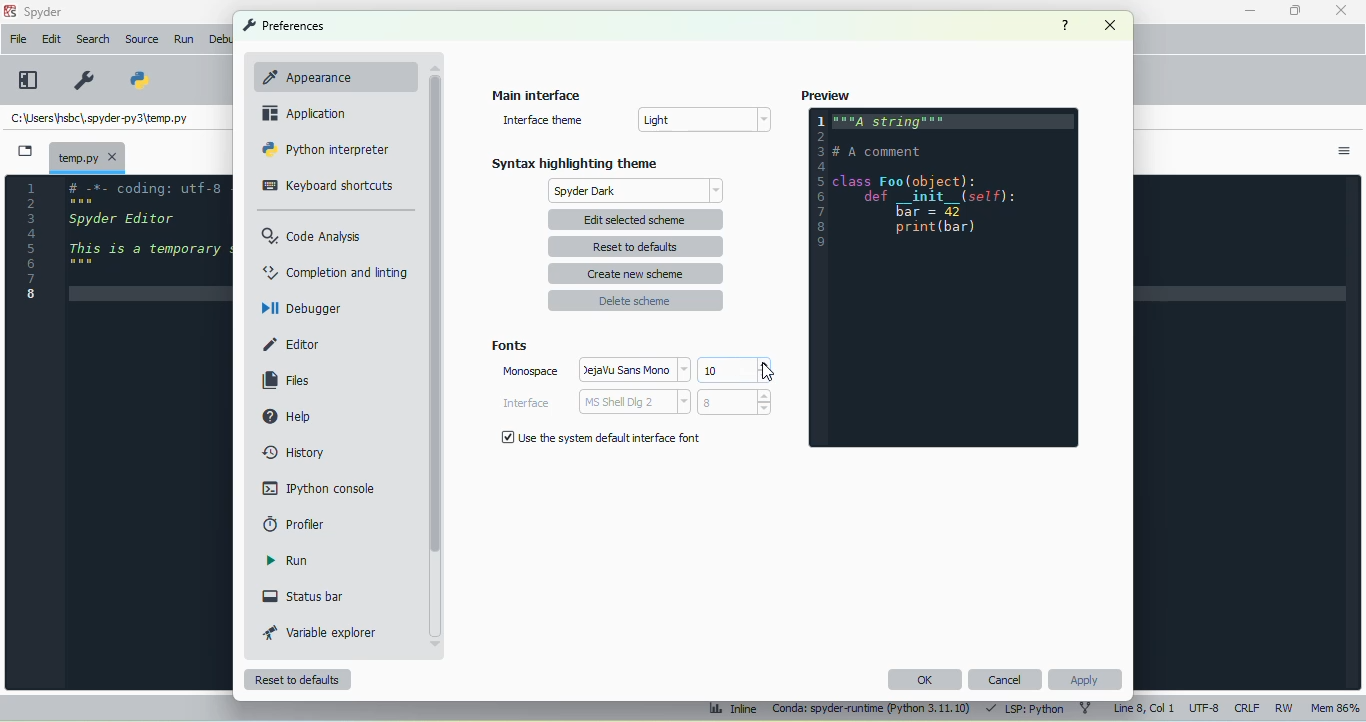  I want to click on DejaVu sans mono, so click(636, 369).